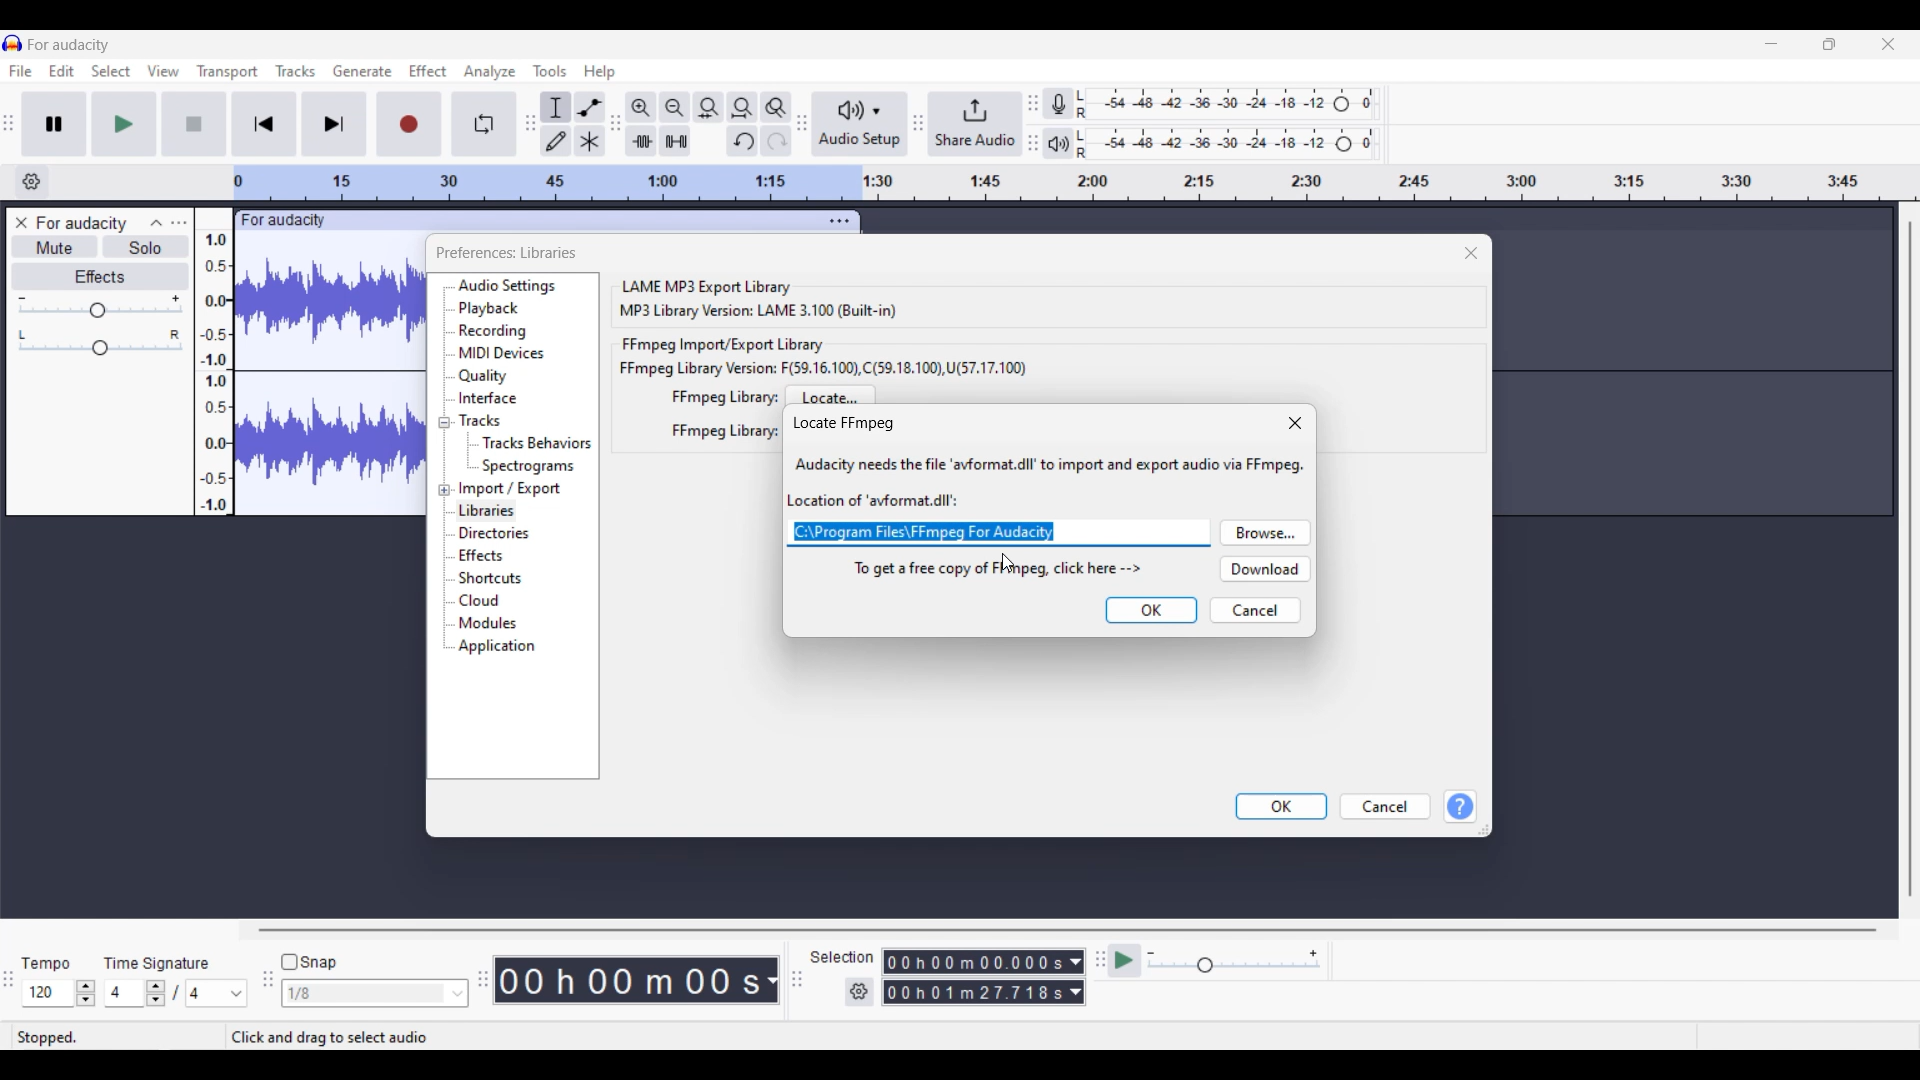 Image resolution: width=1920 pixels, height=1080 pixels. What do you see at coordinates (1295, 423) in the screenshot?
I see `Close` at bounding box center [1295, 423].